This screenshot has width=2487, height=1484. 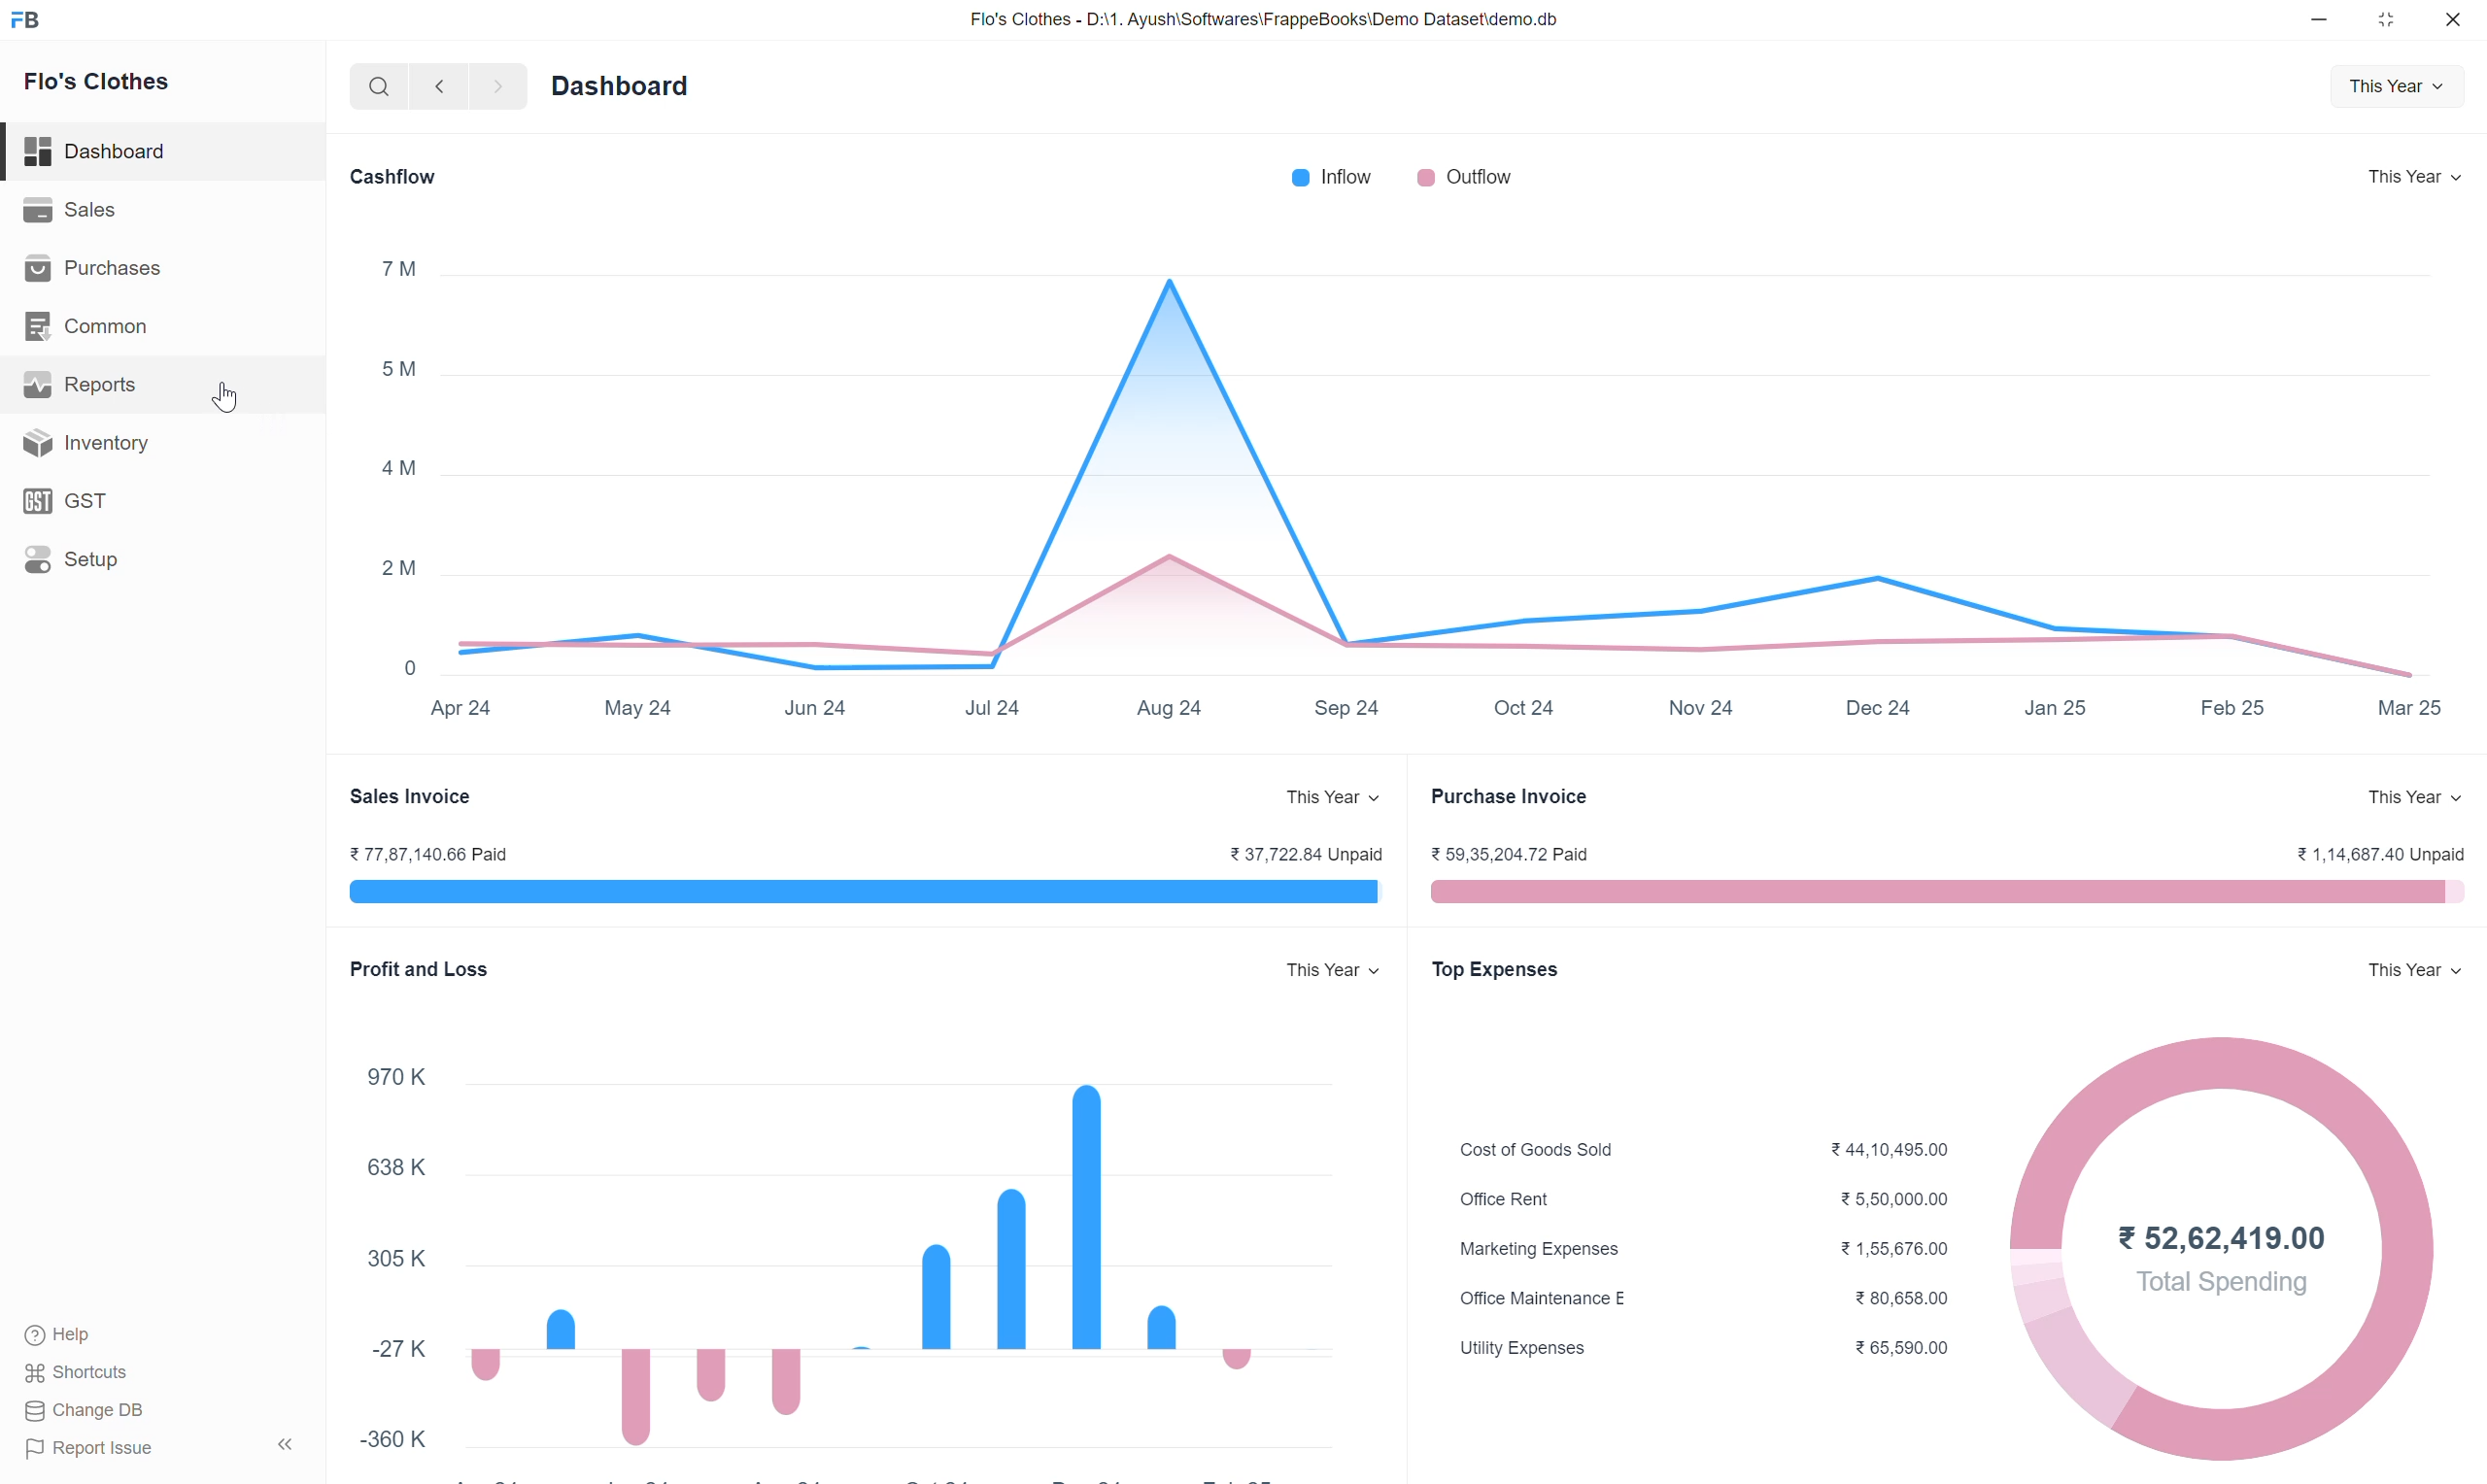 I want to click on minimize, so click(x=2317, y=19).